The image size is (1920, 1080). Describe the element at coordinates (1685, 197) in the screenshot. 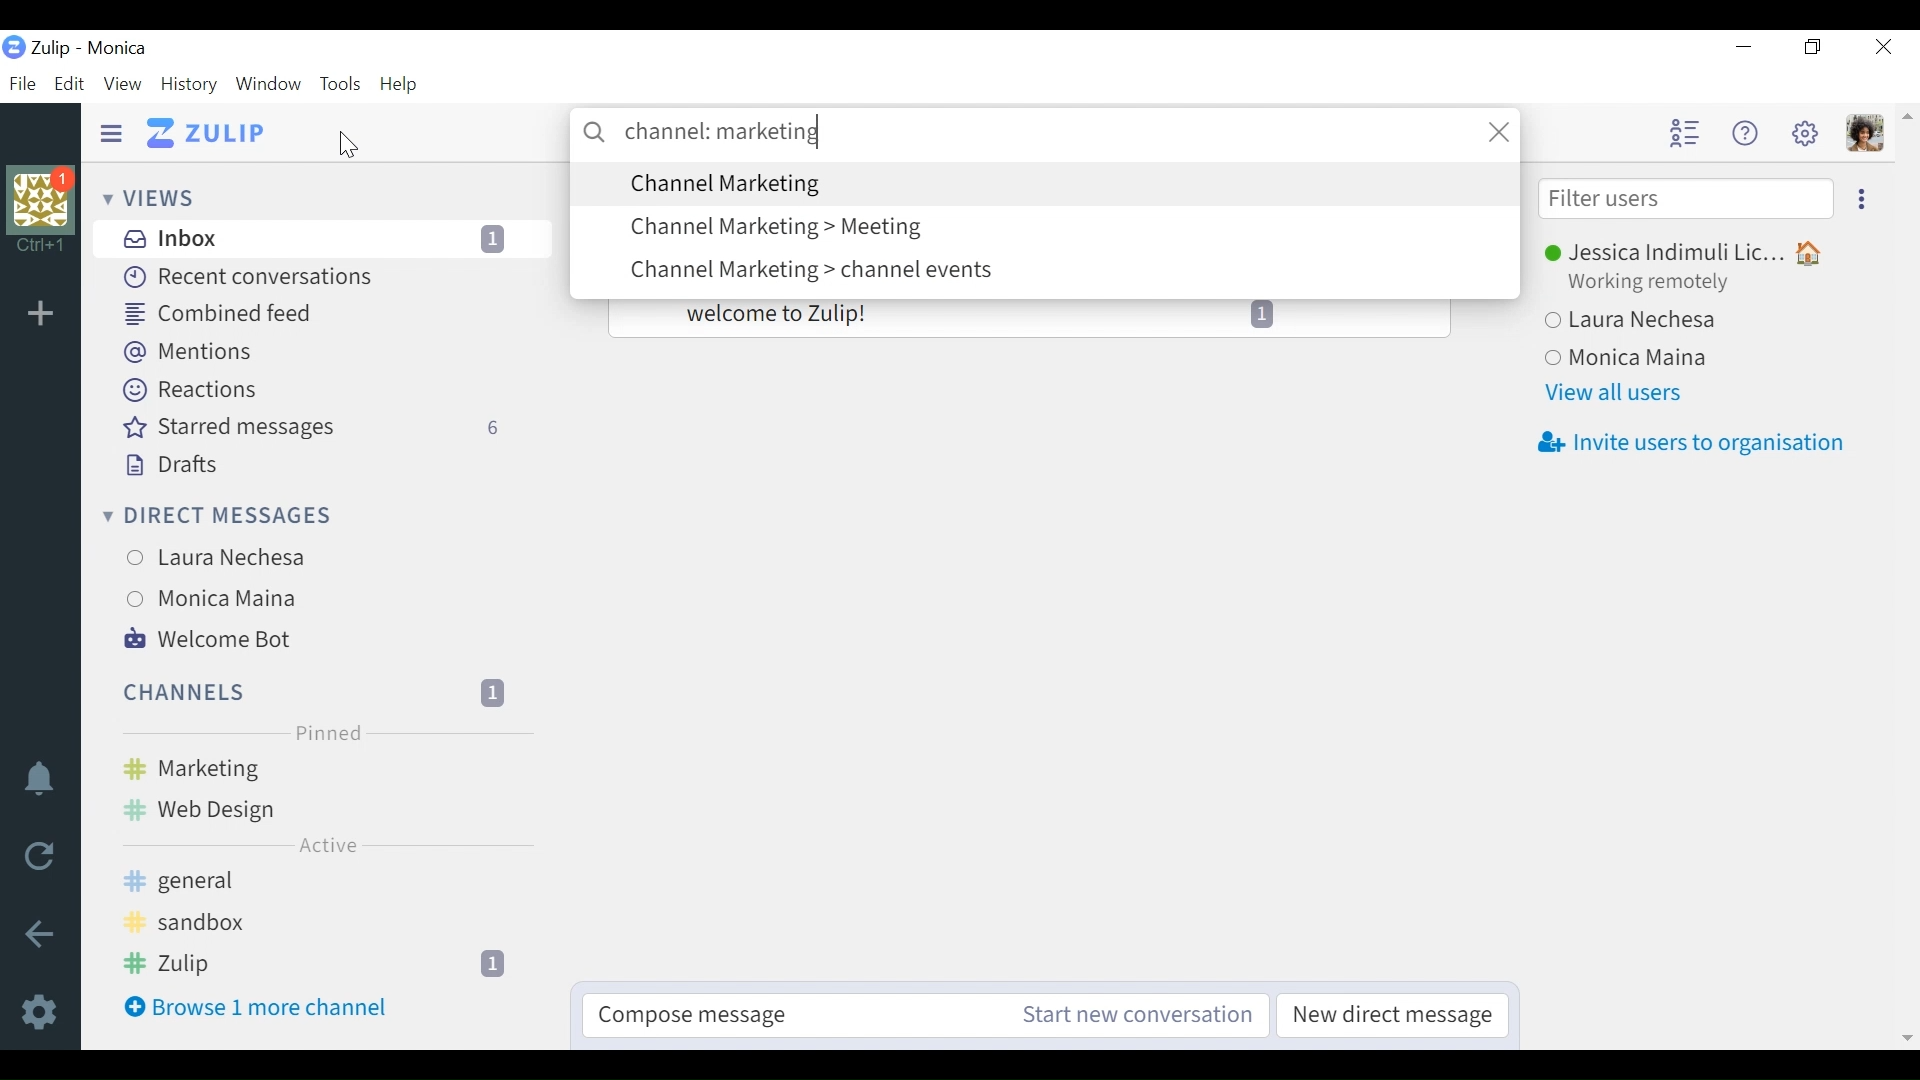

I see `Filter users` at that location.